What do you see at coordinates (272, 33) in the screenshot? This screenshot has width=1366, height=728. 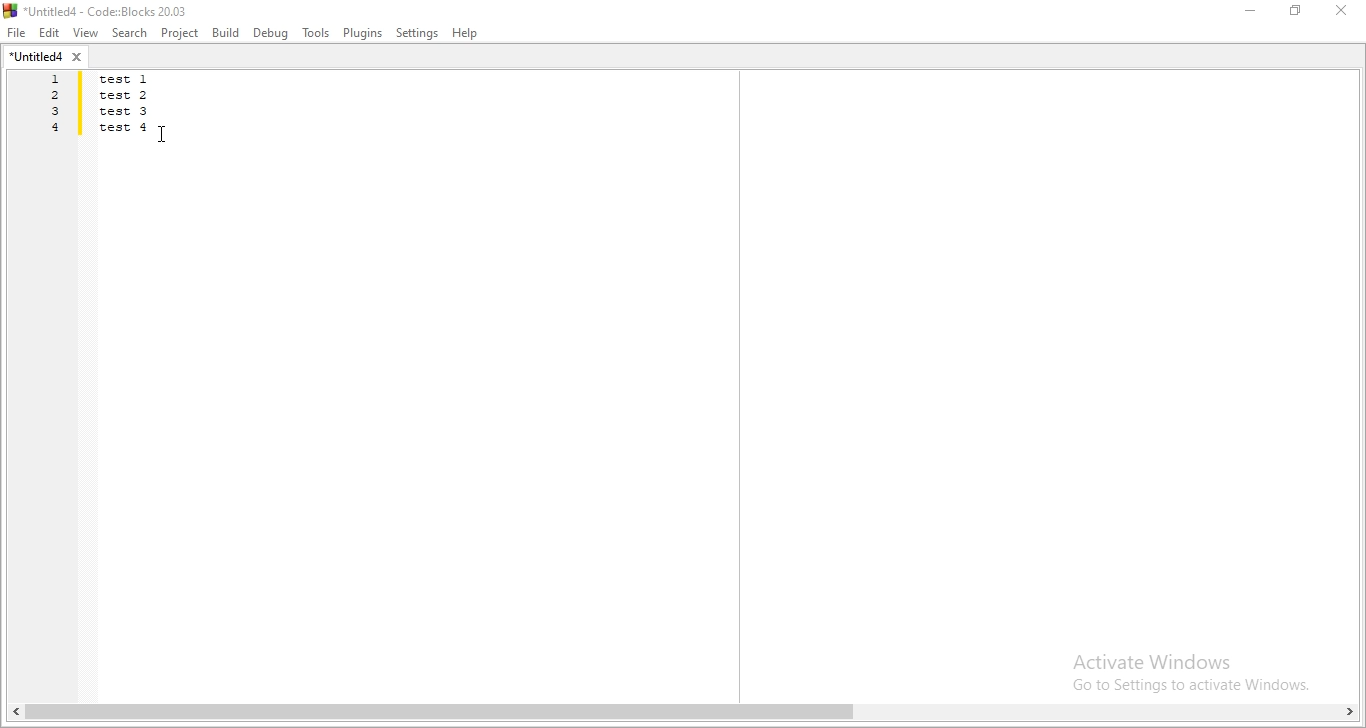 I see `Debug ` at bounding box center [272, 33].